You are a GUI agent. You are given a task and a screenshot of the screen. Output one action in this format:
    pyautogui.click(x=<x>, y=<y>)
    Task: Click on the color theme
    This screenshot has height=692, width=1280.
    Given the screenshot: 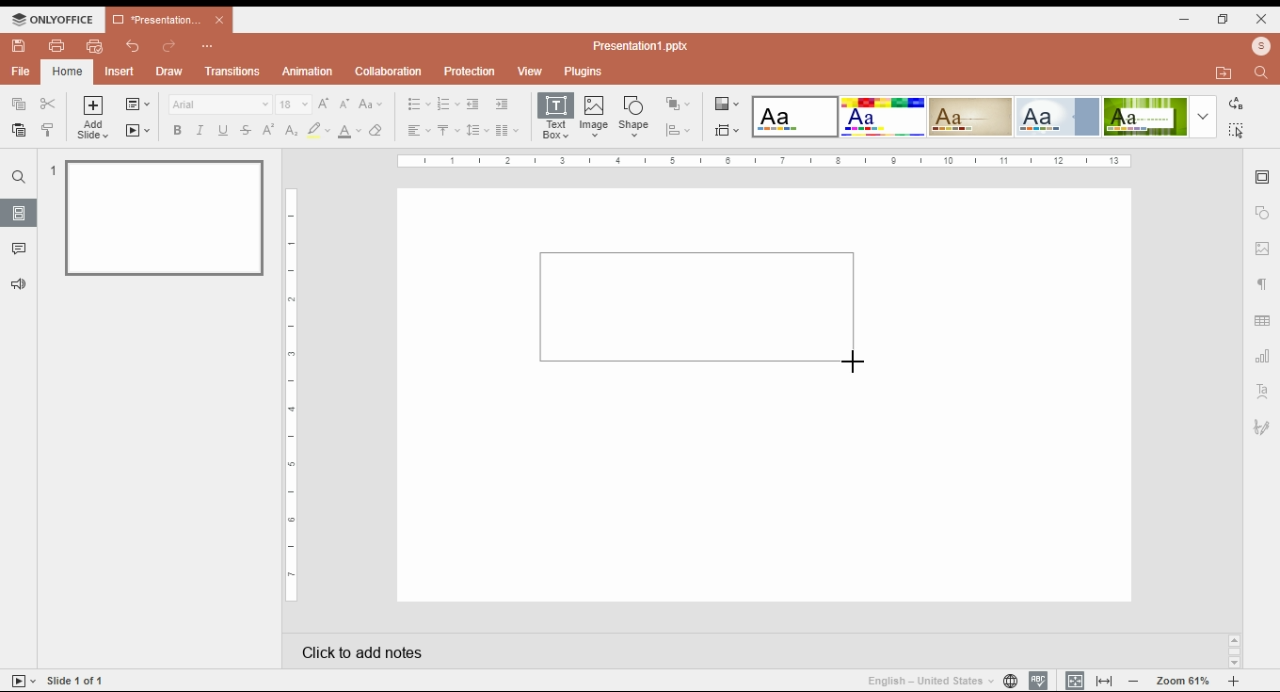 What is the action you would take?
    pyautogui.click(x=1057, y=117)
    